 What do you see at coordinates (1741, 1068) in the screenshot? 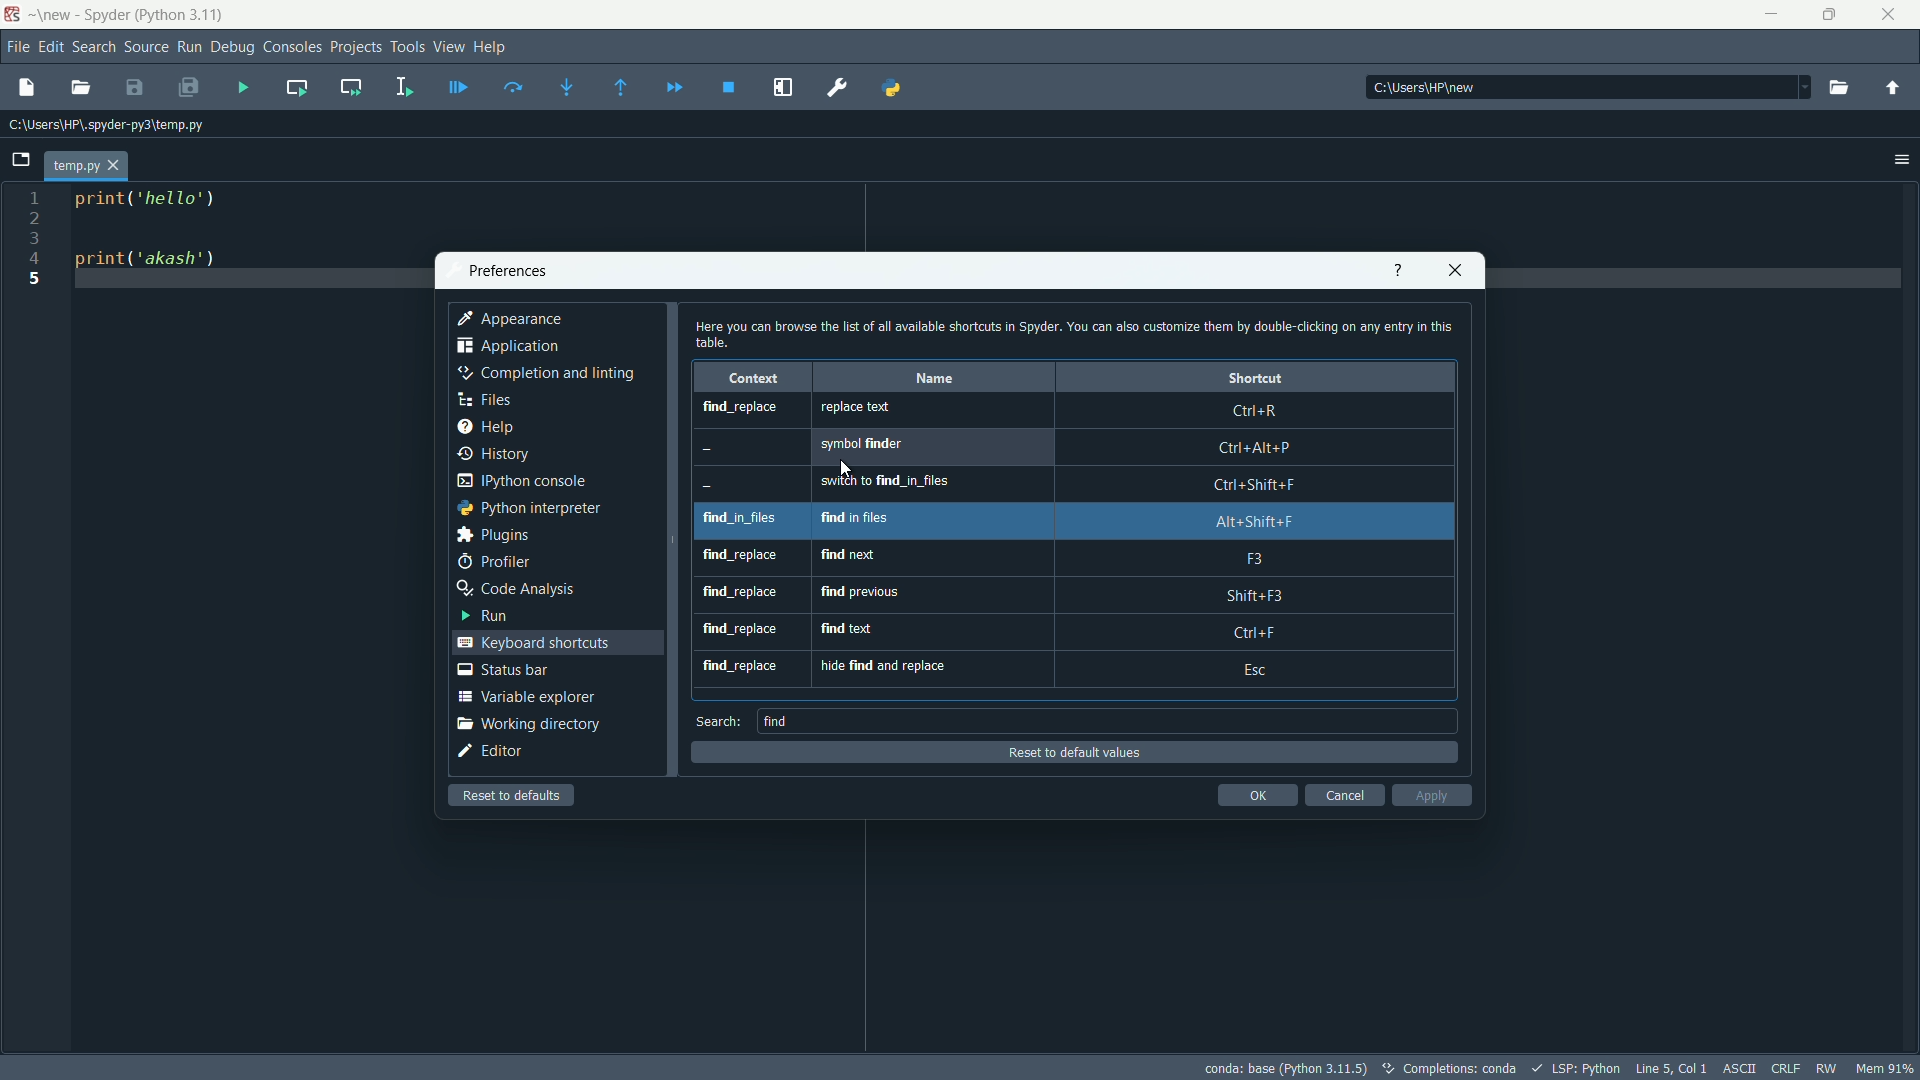
I see `ASCII` at bounding box center [1741, 1068].